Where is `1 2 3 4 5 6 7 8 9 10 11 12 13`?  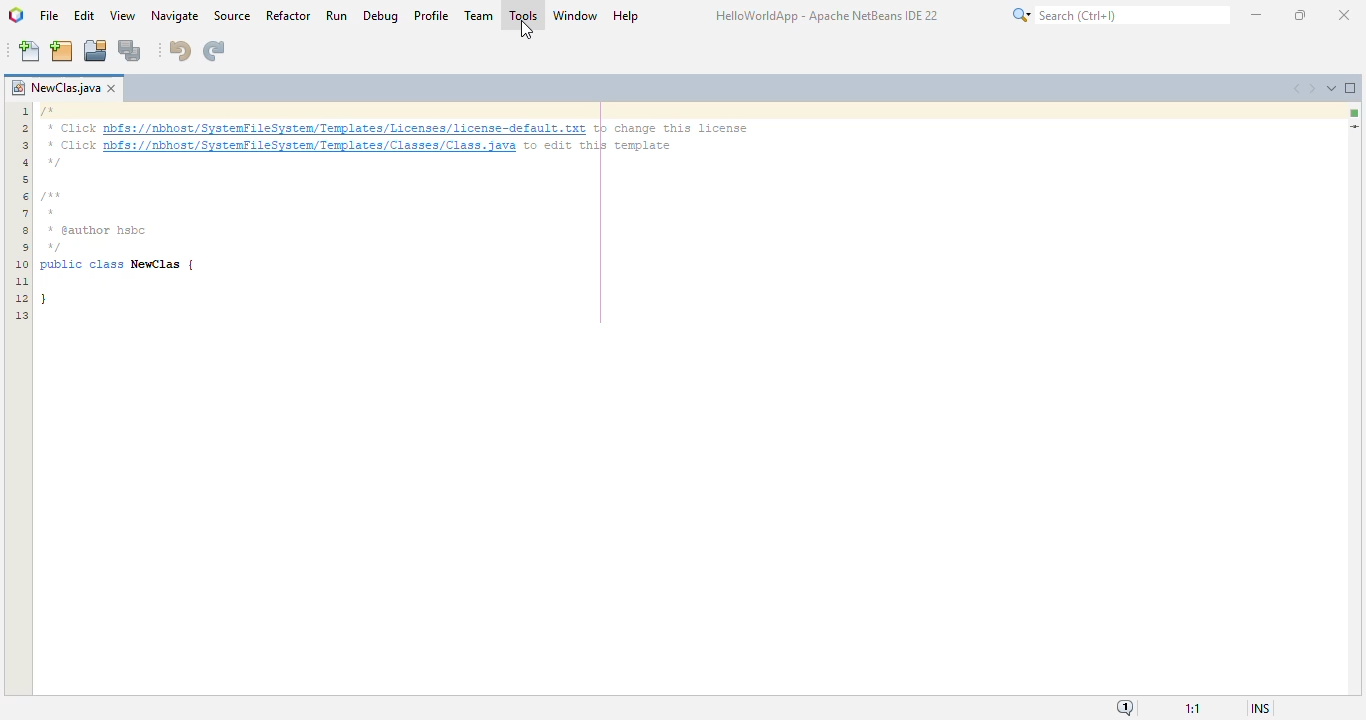
1 2 3 4 5 6 7 8 9 10 11 12 13 is located at coordinates (20, 214).